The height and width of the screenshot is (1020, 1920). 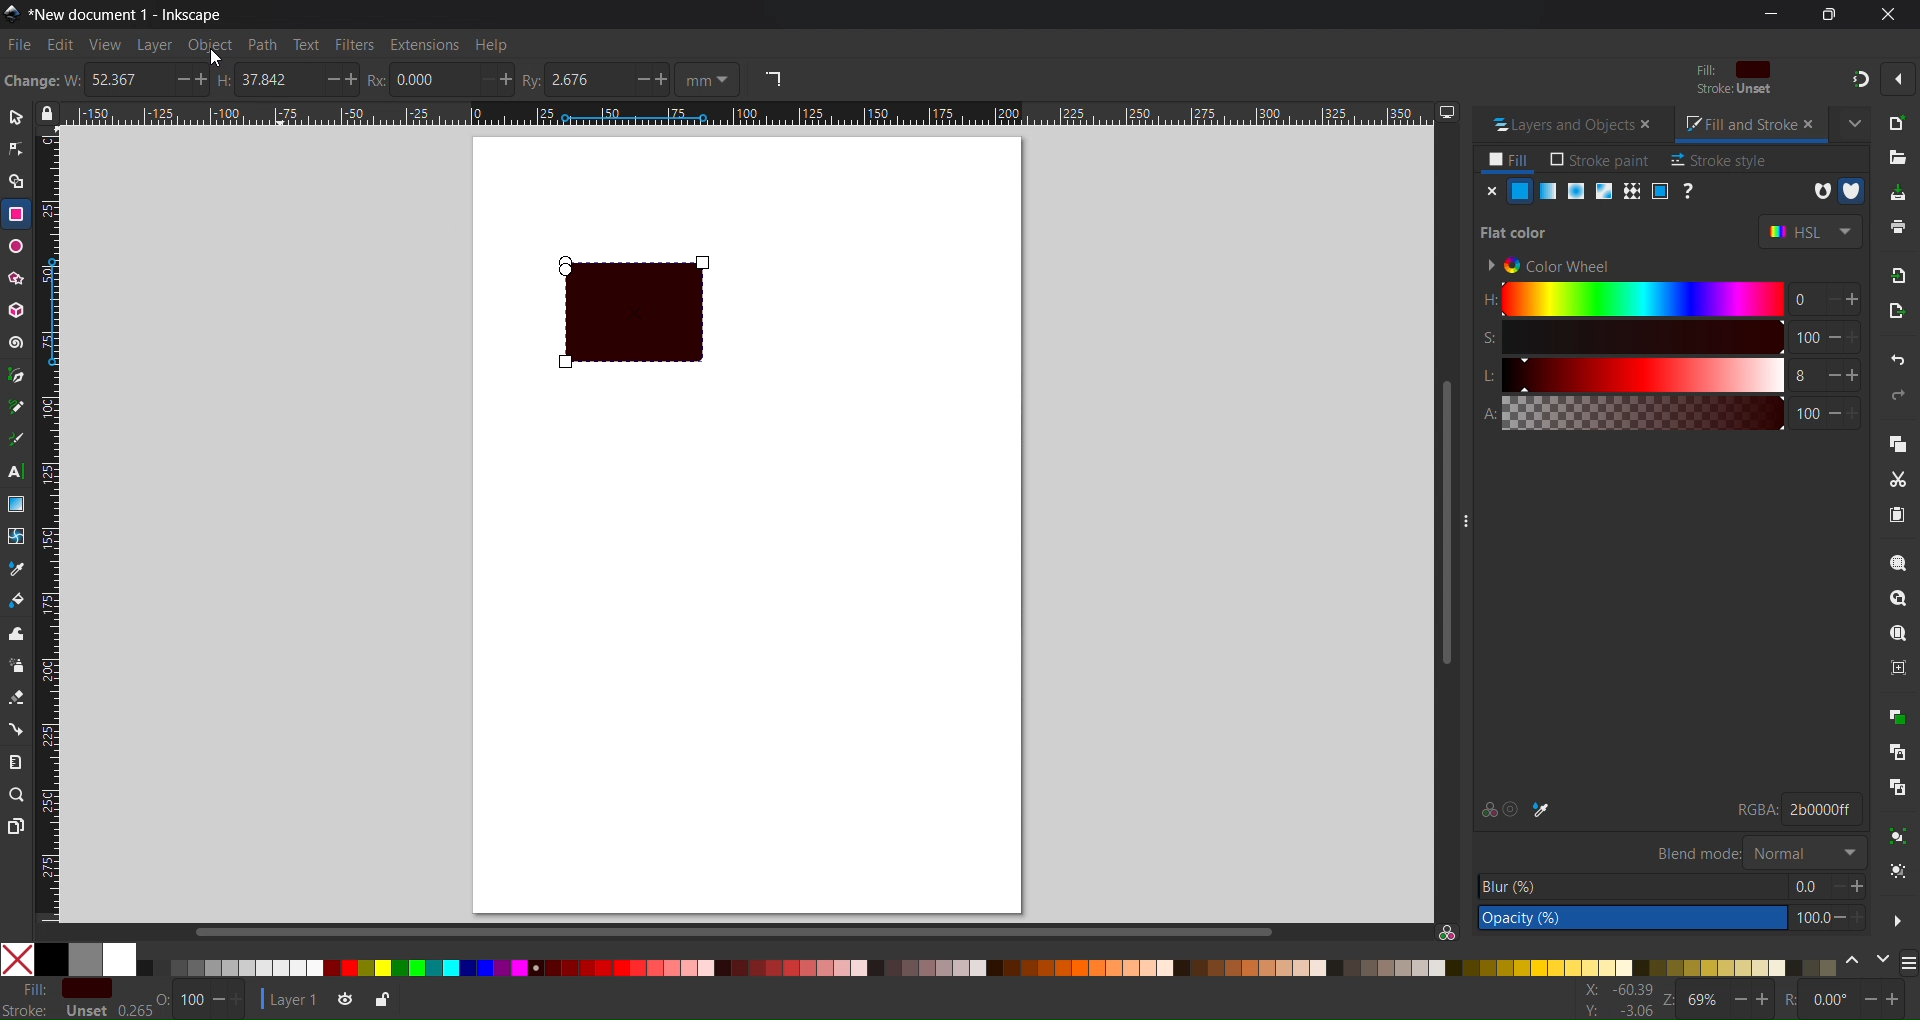 I want to click on Black, so click(x=51, y=958).